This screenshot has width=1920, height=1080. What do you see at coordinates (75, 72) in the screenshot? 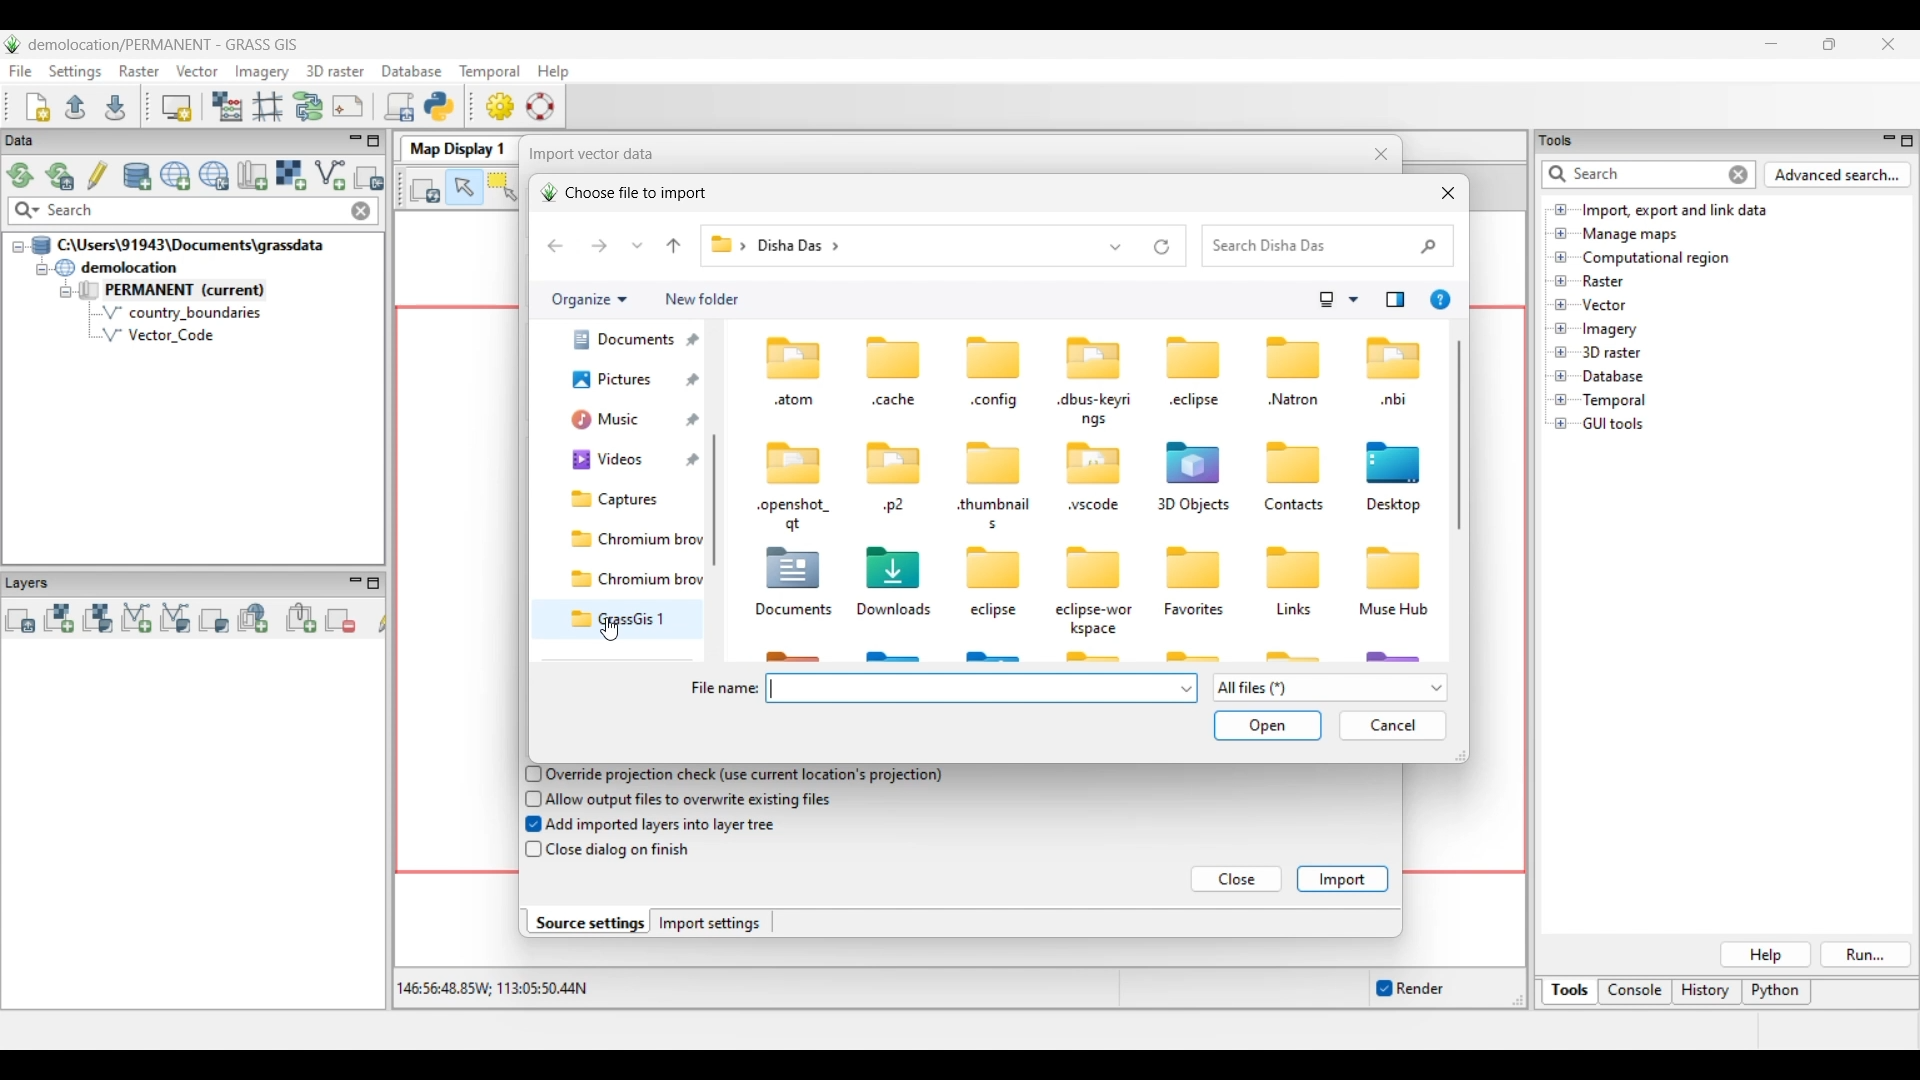
I see `Settings menu` at bounding box center [75, 72].